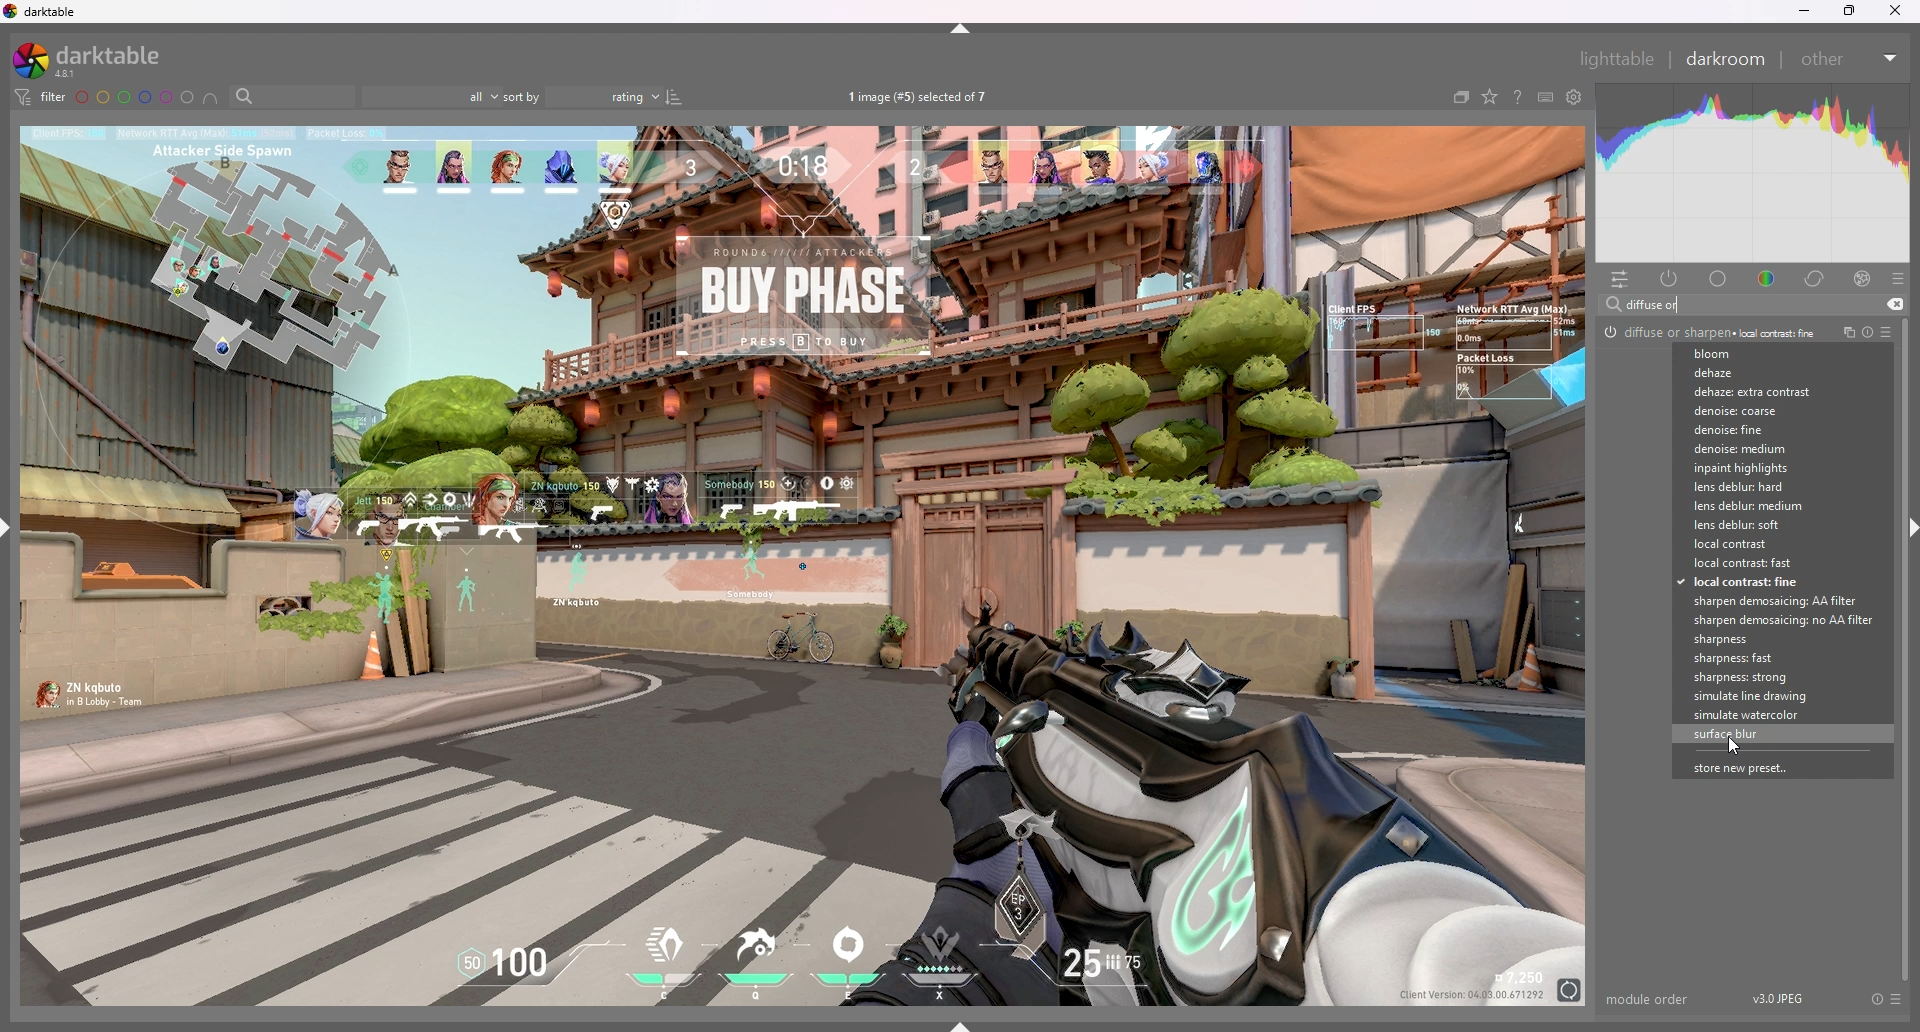 This screenshot has width=1920, height=1032. What do you see at coordinates (1816, 278) in the screenshot?
I see `correct` at bounding box center [1816, 278].